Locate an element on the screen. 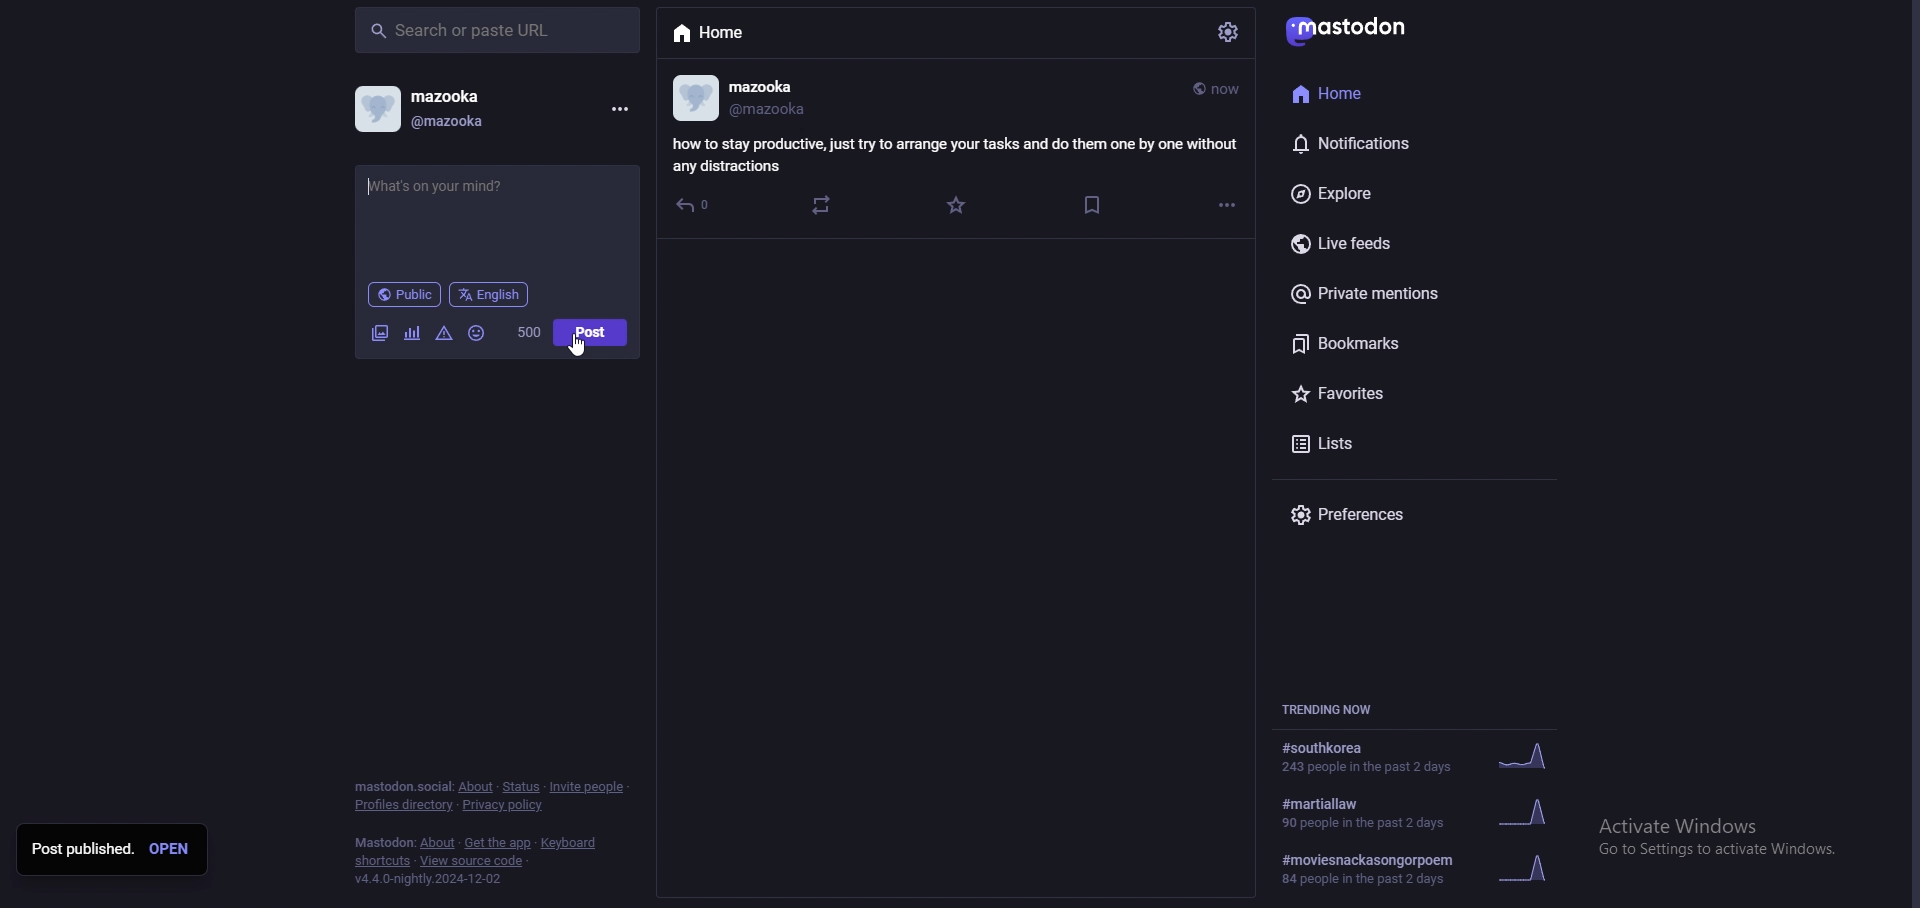  public is located at coordinates (404, 294).